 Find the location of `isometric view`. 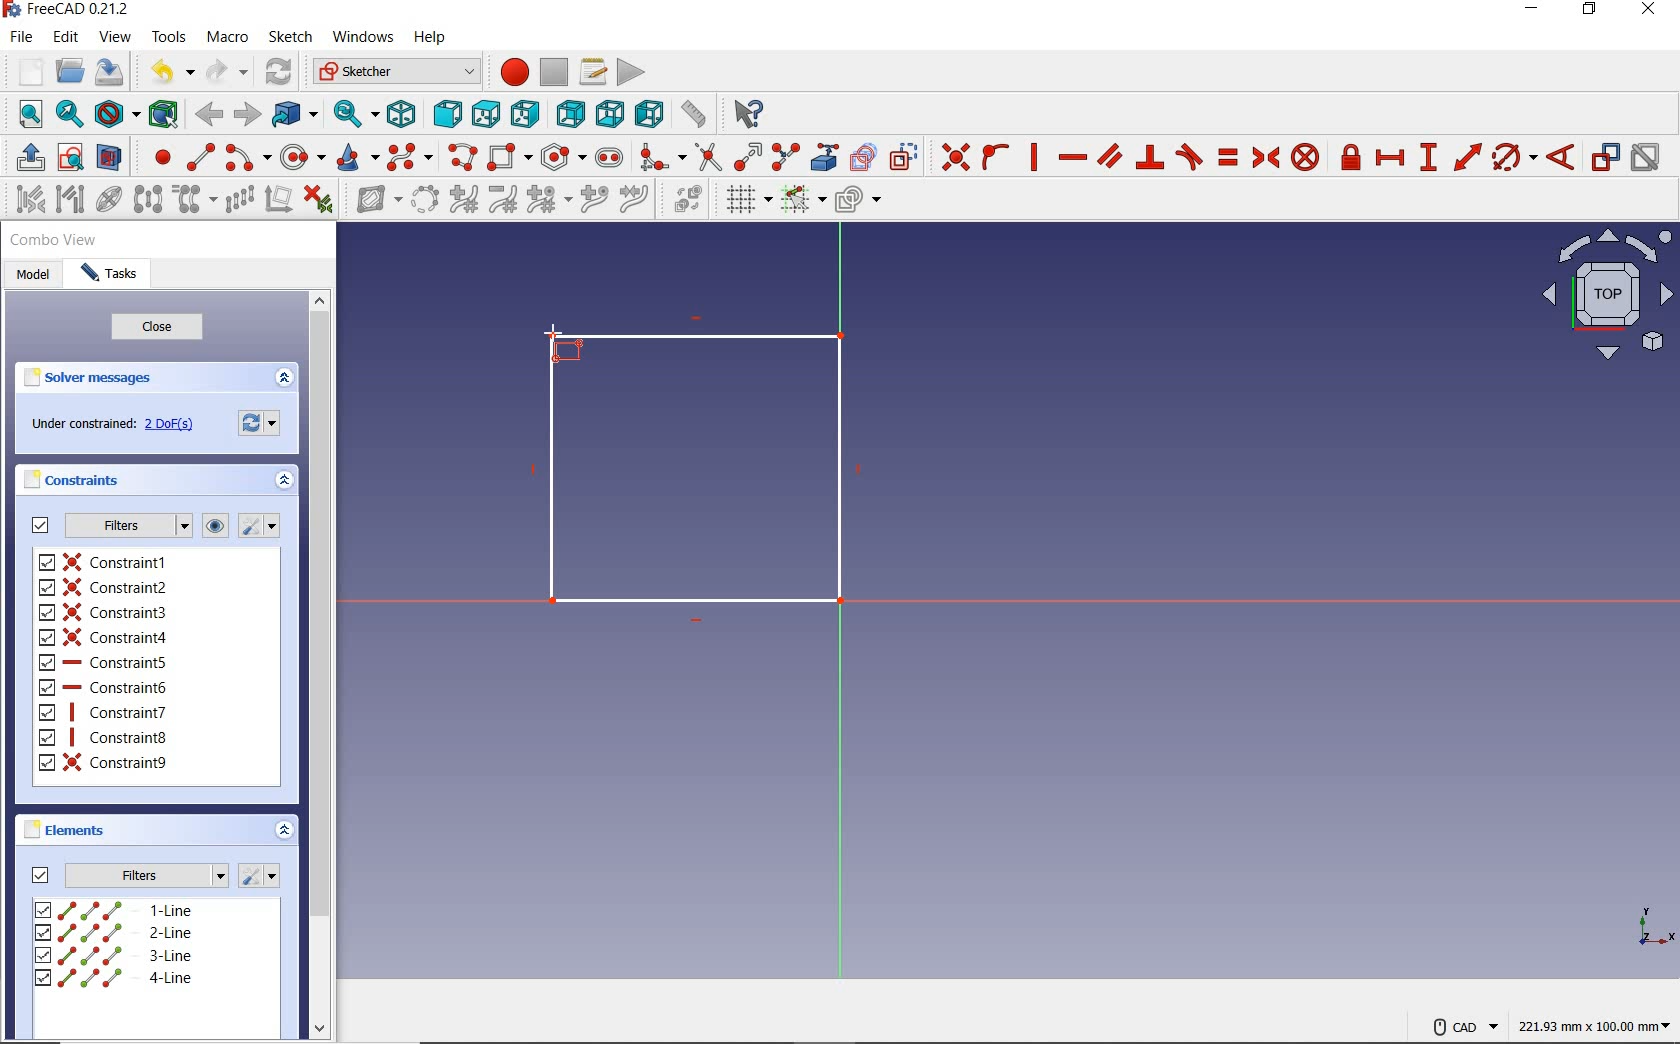

isometric view is located at coordinates (1608, 298).